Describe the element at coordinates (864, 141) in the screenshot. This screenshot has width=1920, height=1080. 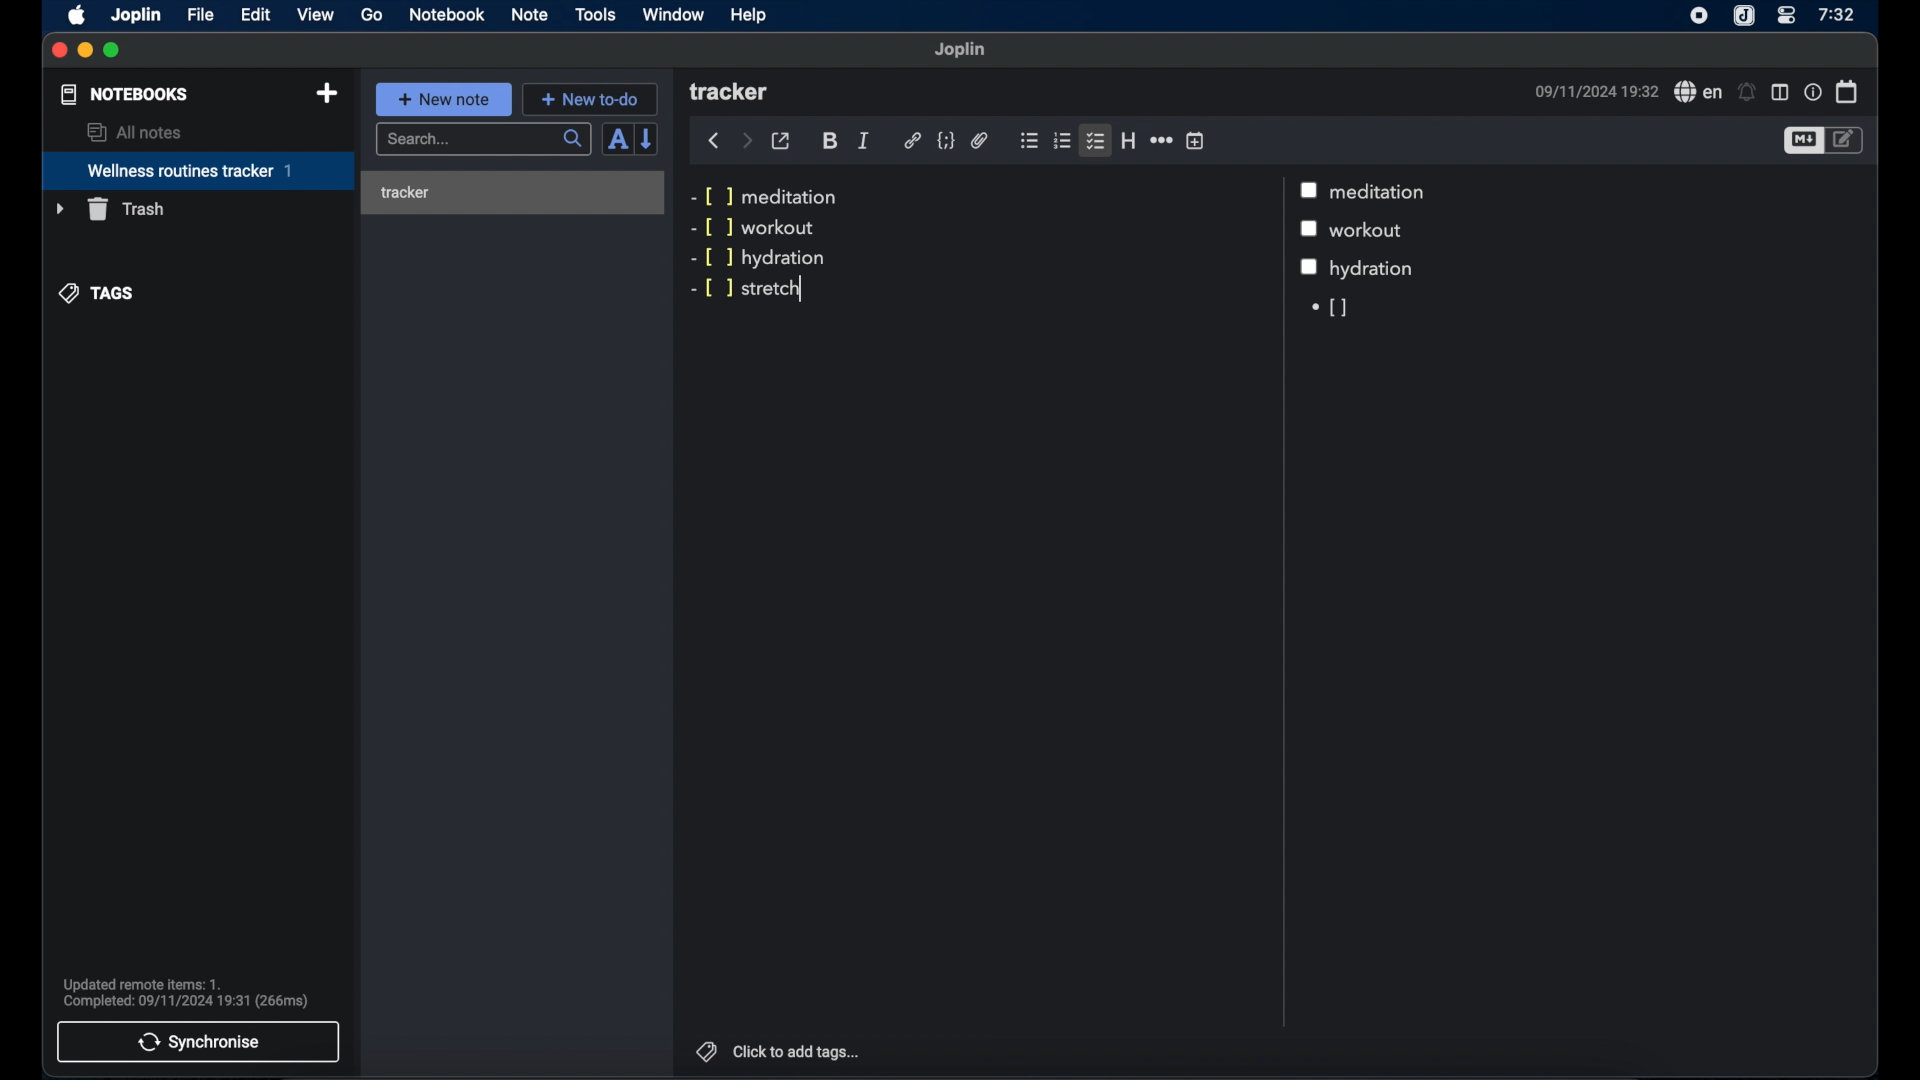
I see `italic` at that location.